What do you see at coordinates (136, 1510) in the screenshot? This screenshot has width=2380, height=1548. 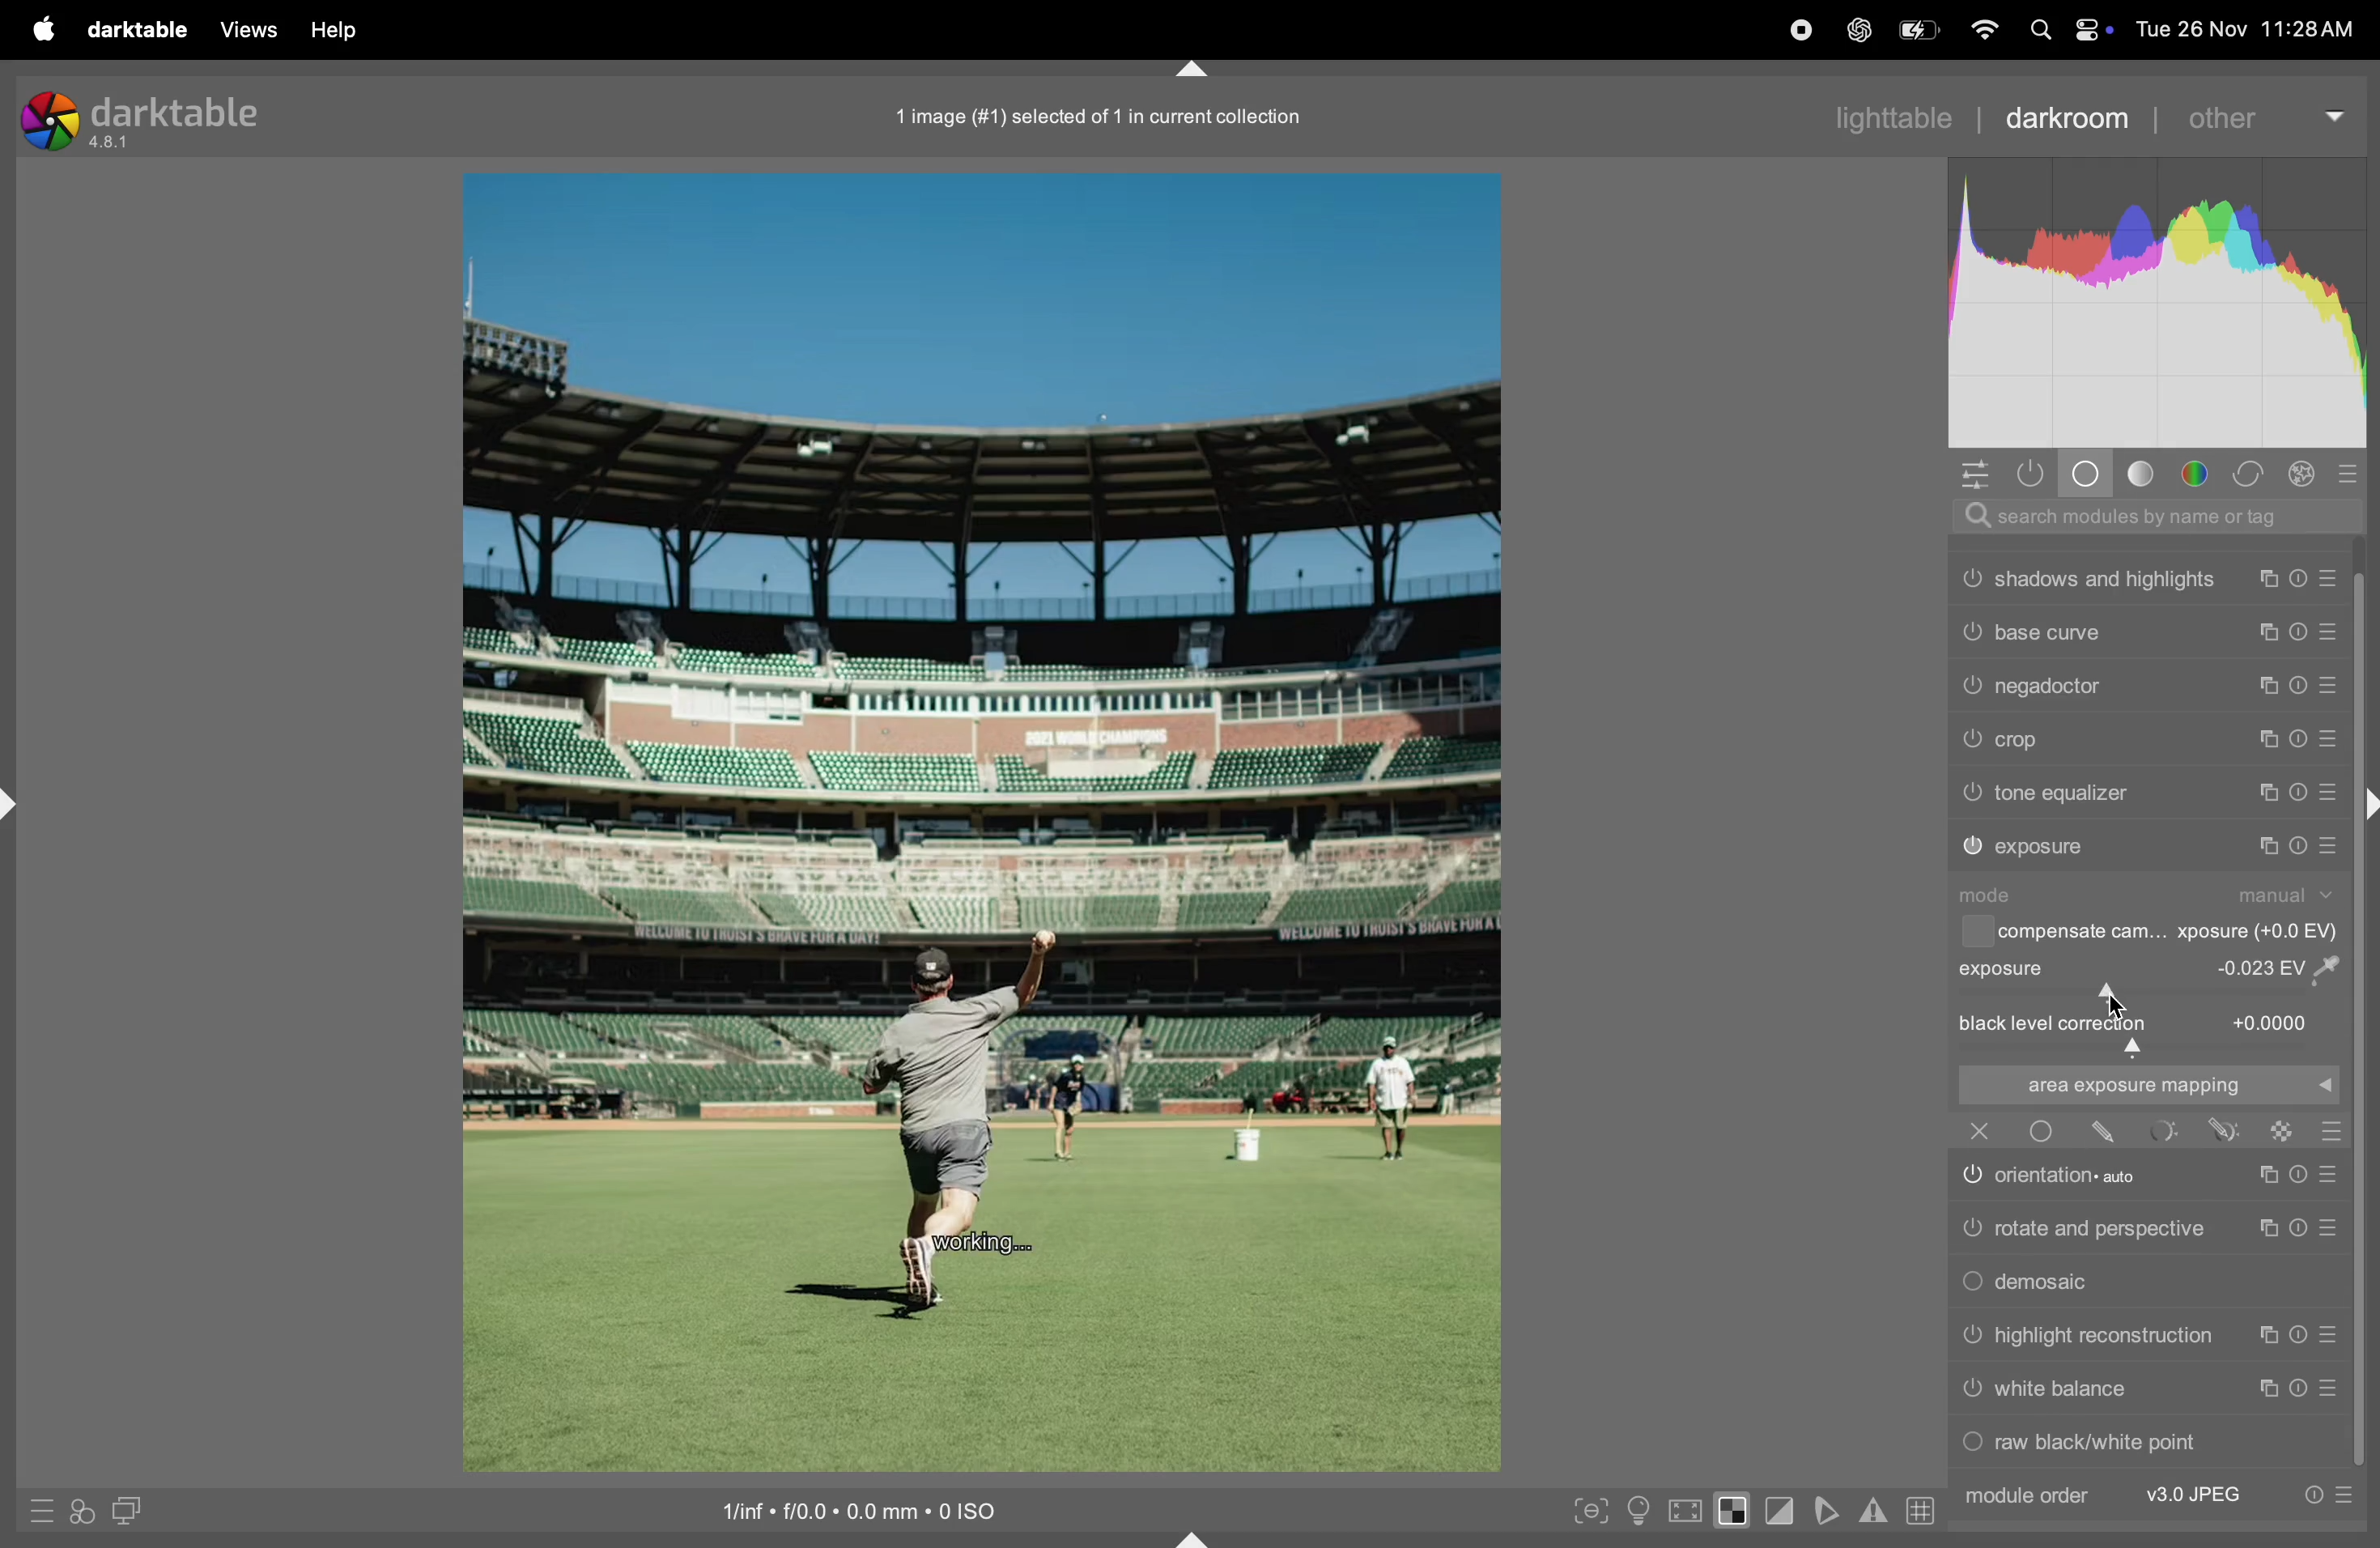 I see `display second dark room` at bounding box center [136, 1510].